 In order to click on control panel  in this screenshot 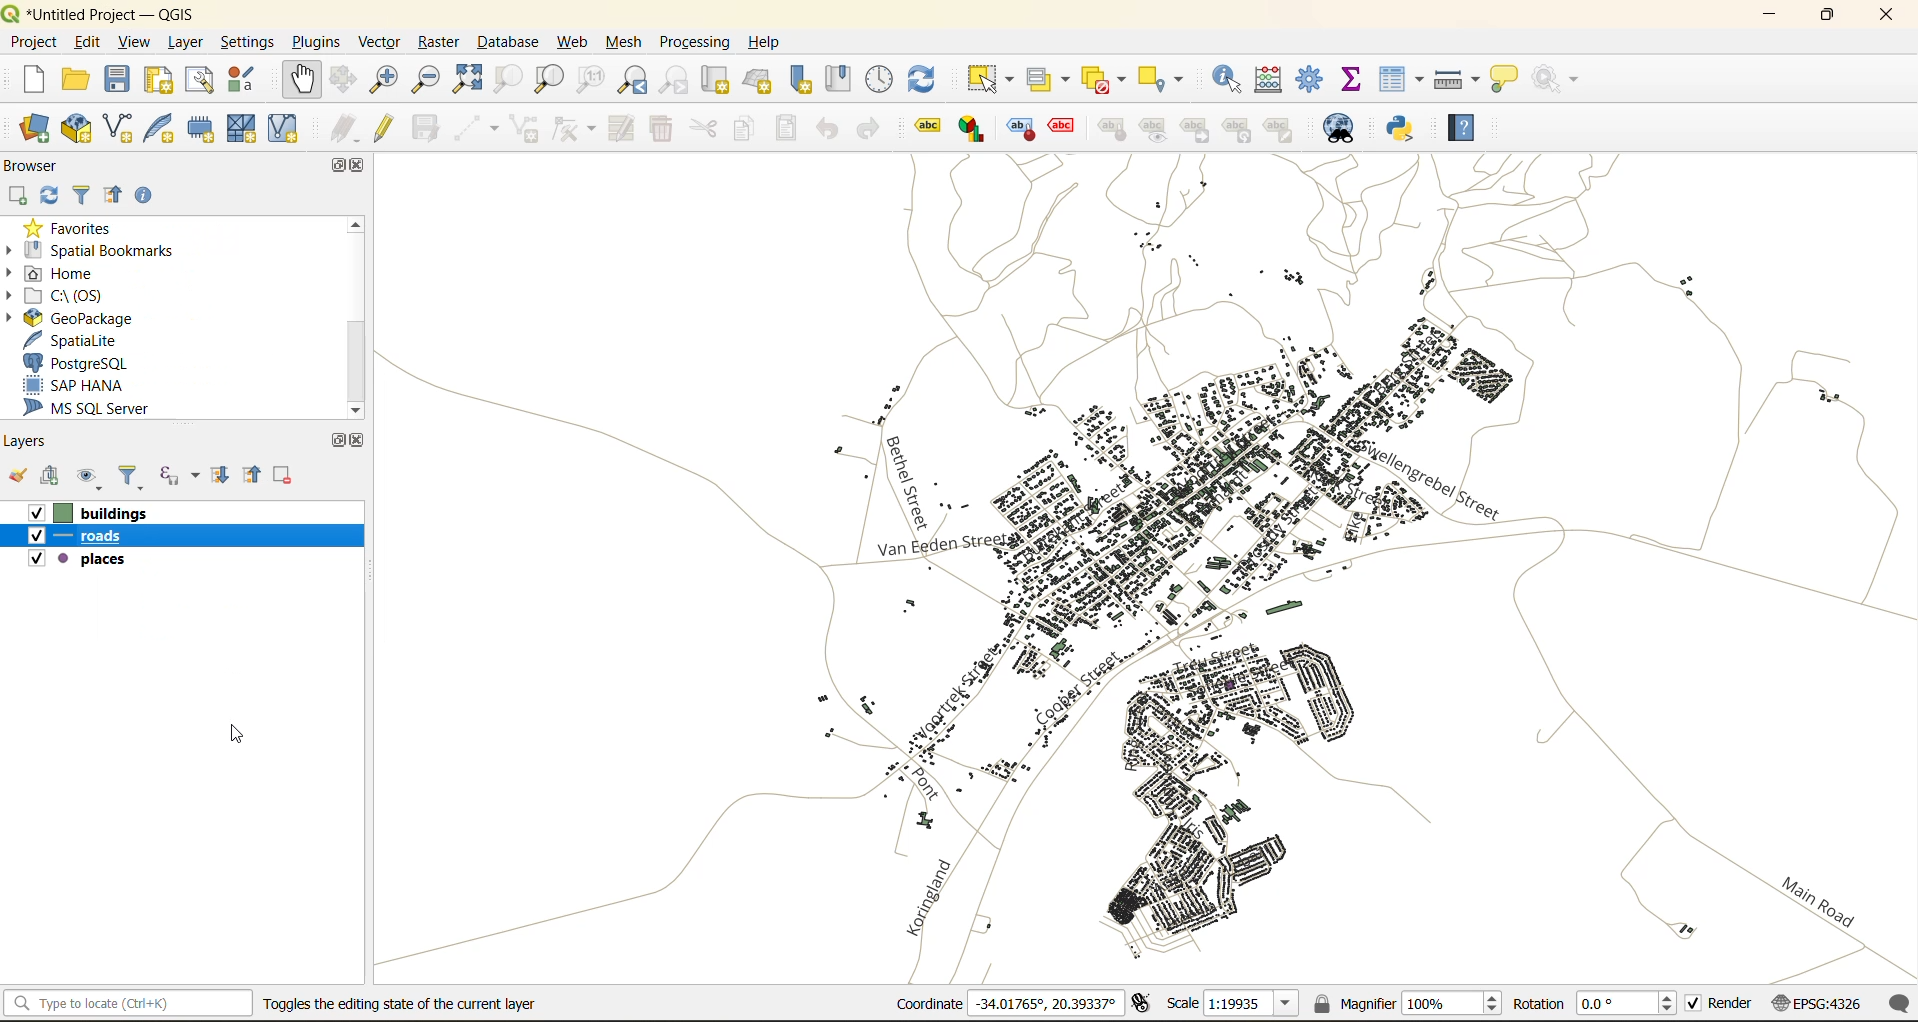, I will do `click(882, 82)`.